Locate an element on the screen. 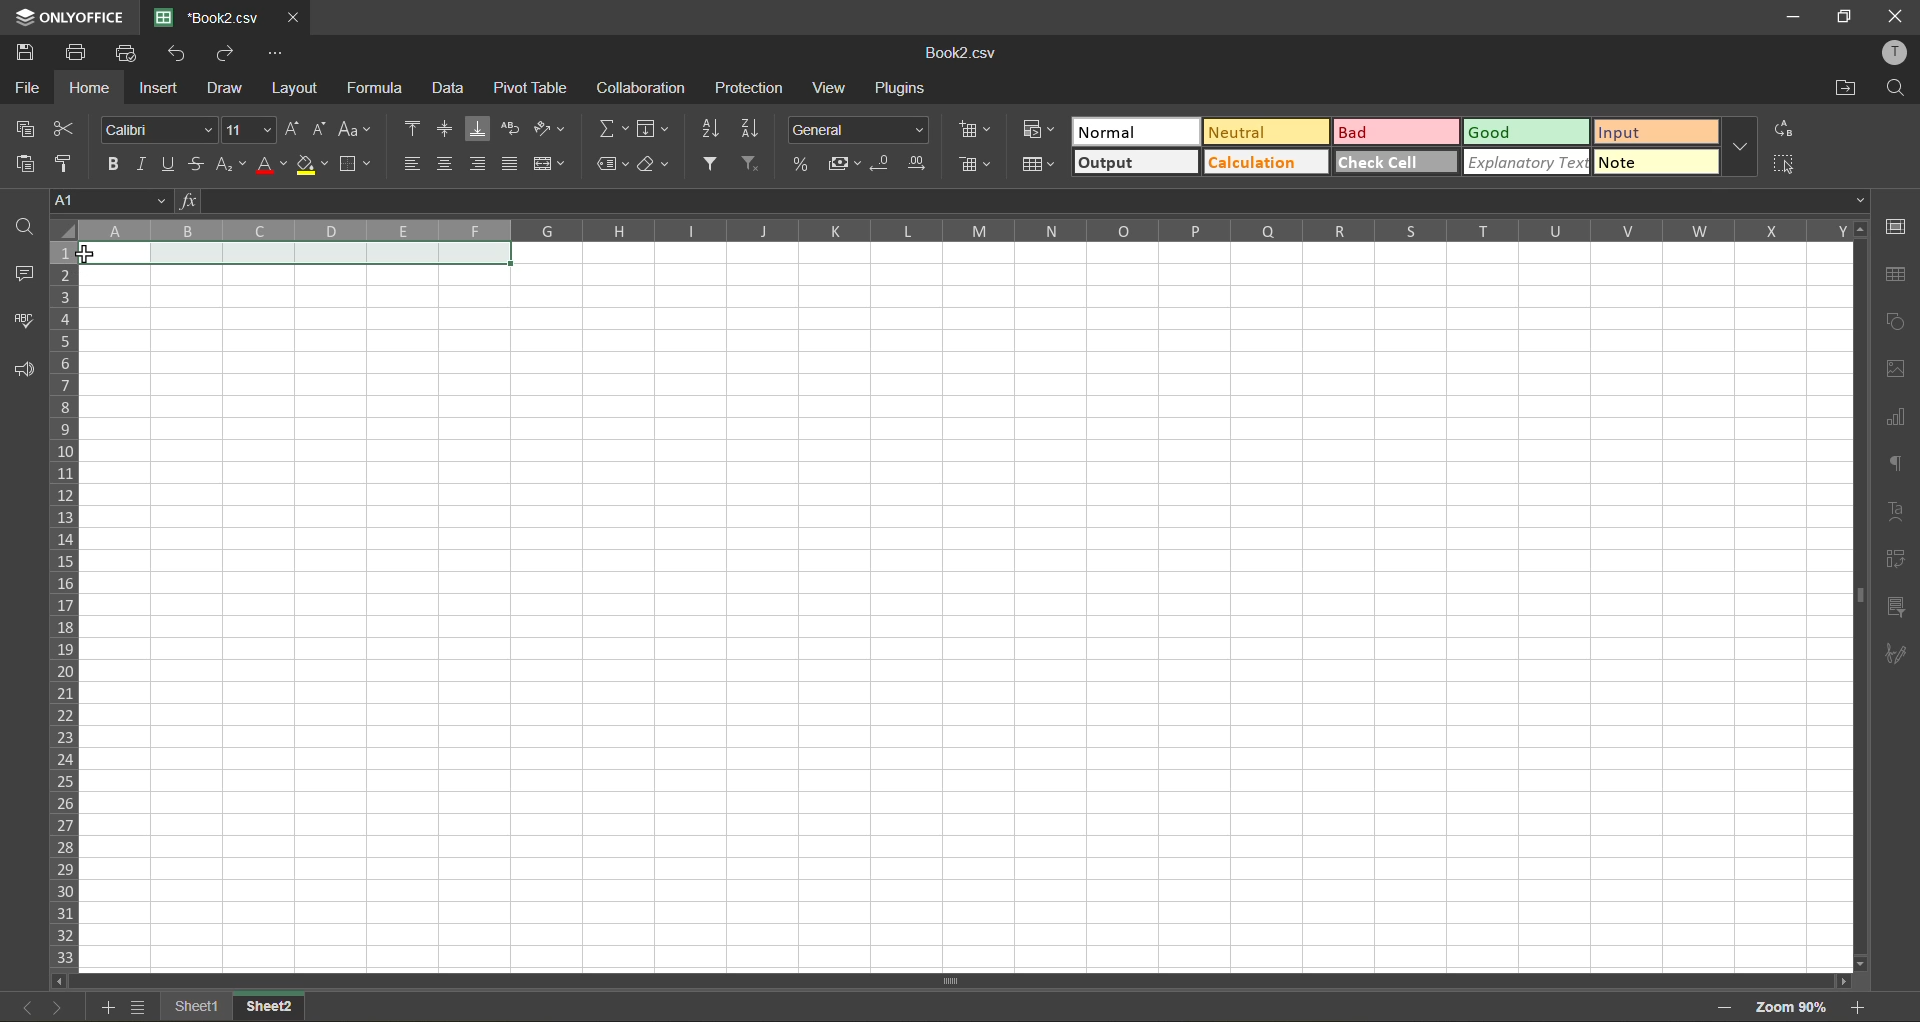 This screenshot has width=1920, height=1022. working sheet 2 is located at coordinates (965, 619).